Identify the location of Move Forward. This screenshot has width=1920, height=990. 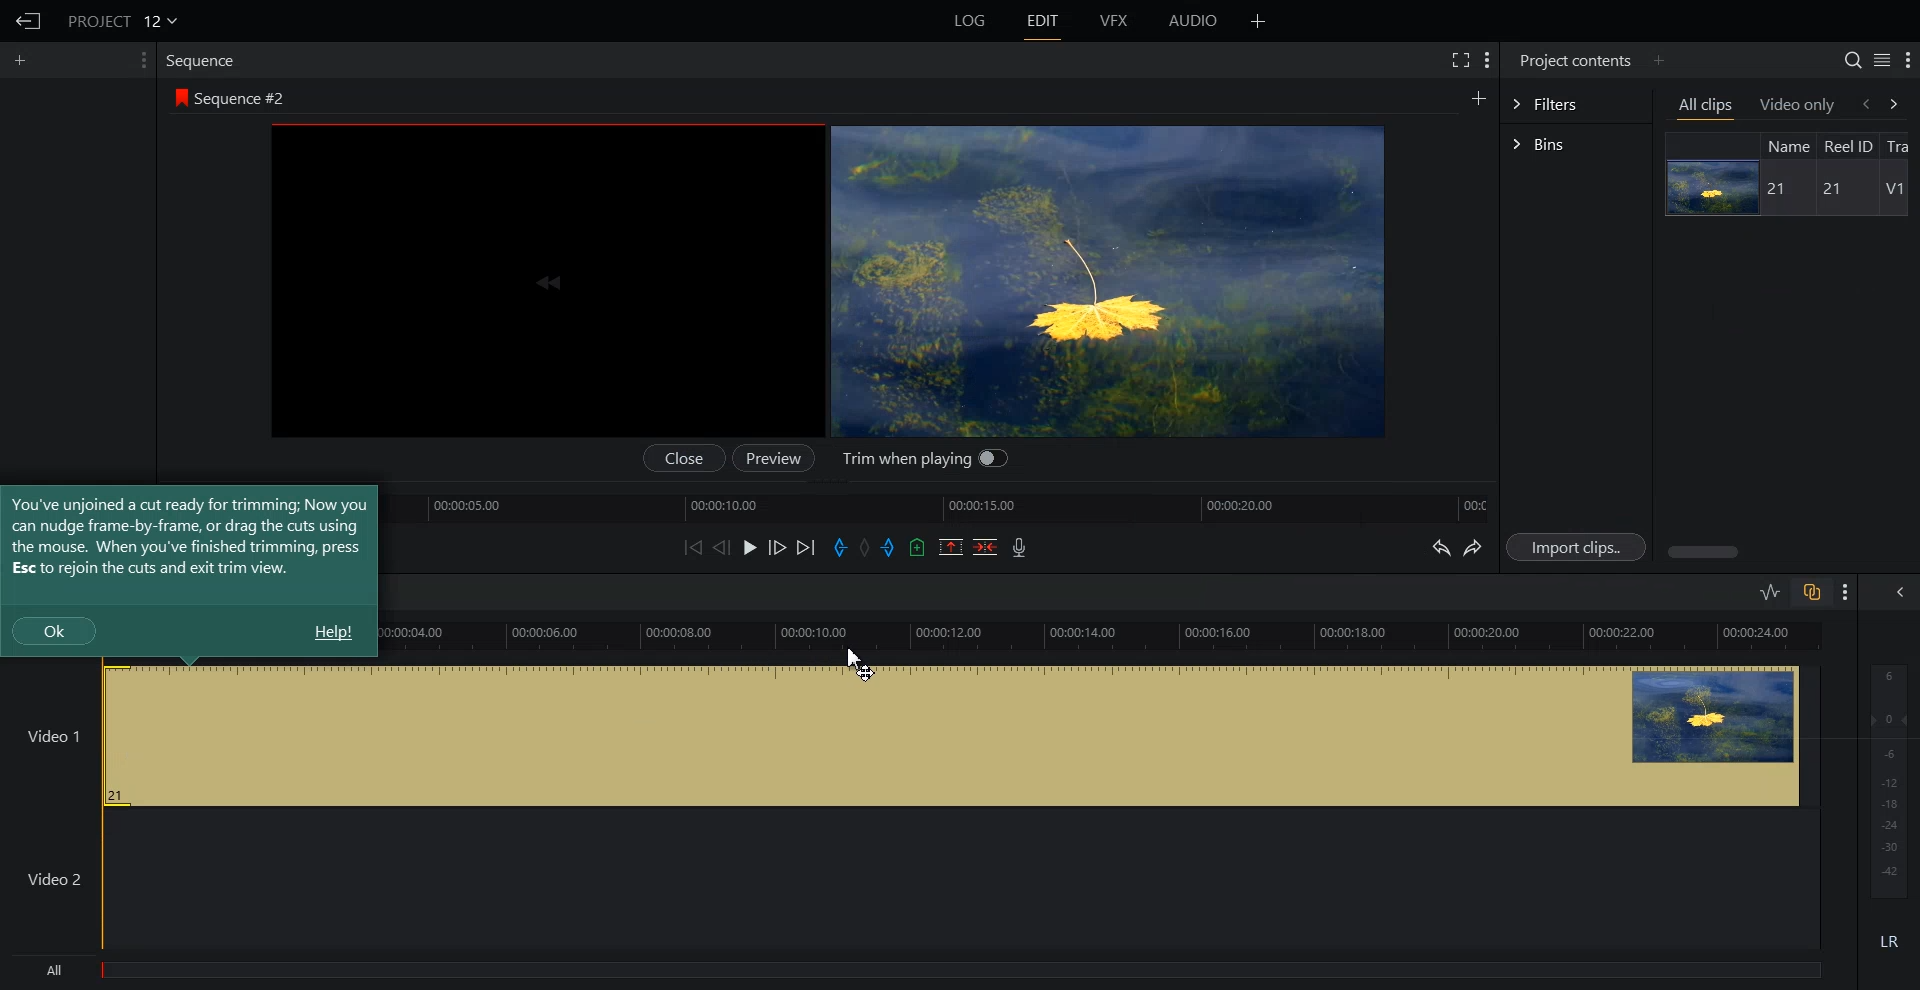
(805, 547).